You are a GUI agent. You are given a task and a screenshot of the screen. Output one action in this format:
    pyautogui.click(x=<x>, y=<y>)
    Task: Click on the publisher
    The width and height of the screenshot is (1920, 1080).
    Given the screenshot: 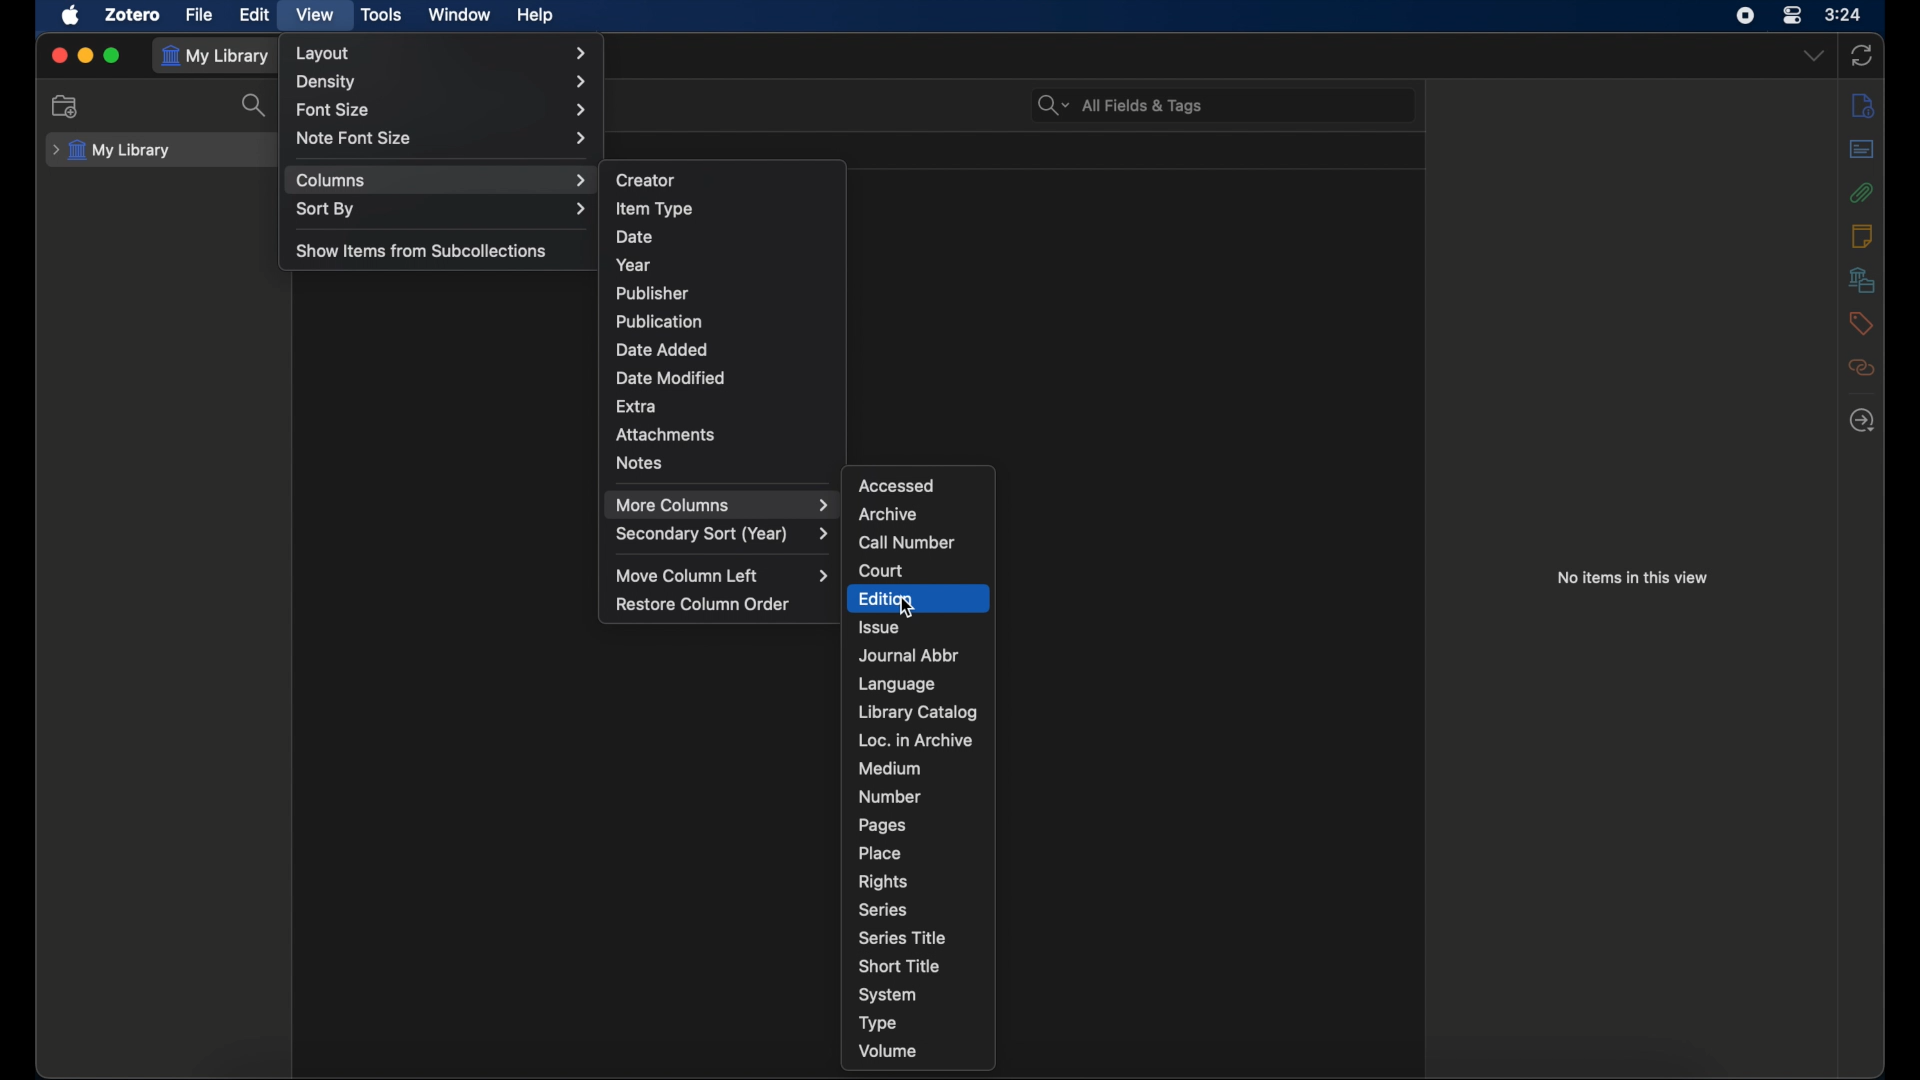 What is the action you would take?
    pyautogui.click(x=653, y=293)
    